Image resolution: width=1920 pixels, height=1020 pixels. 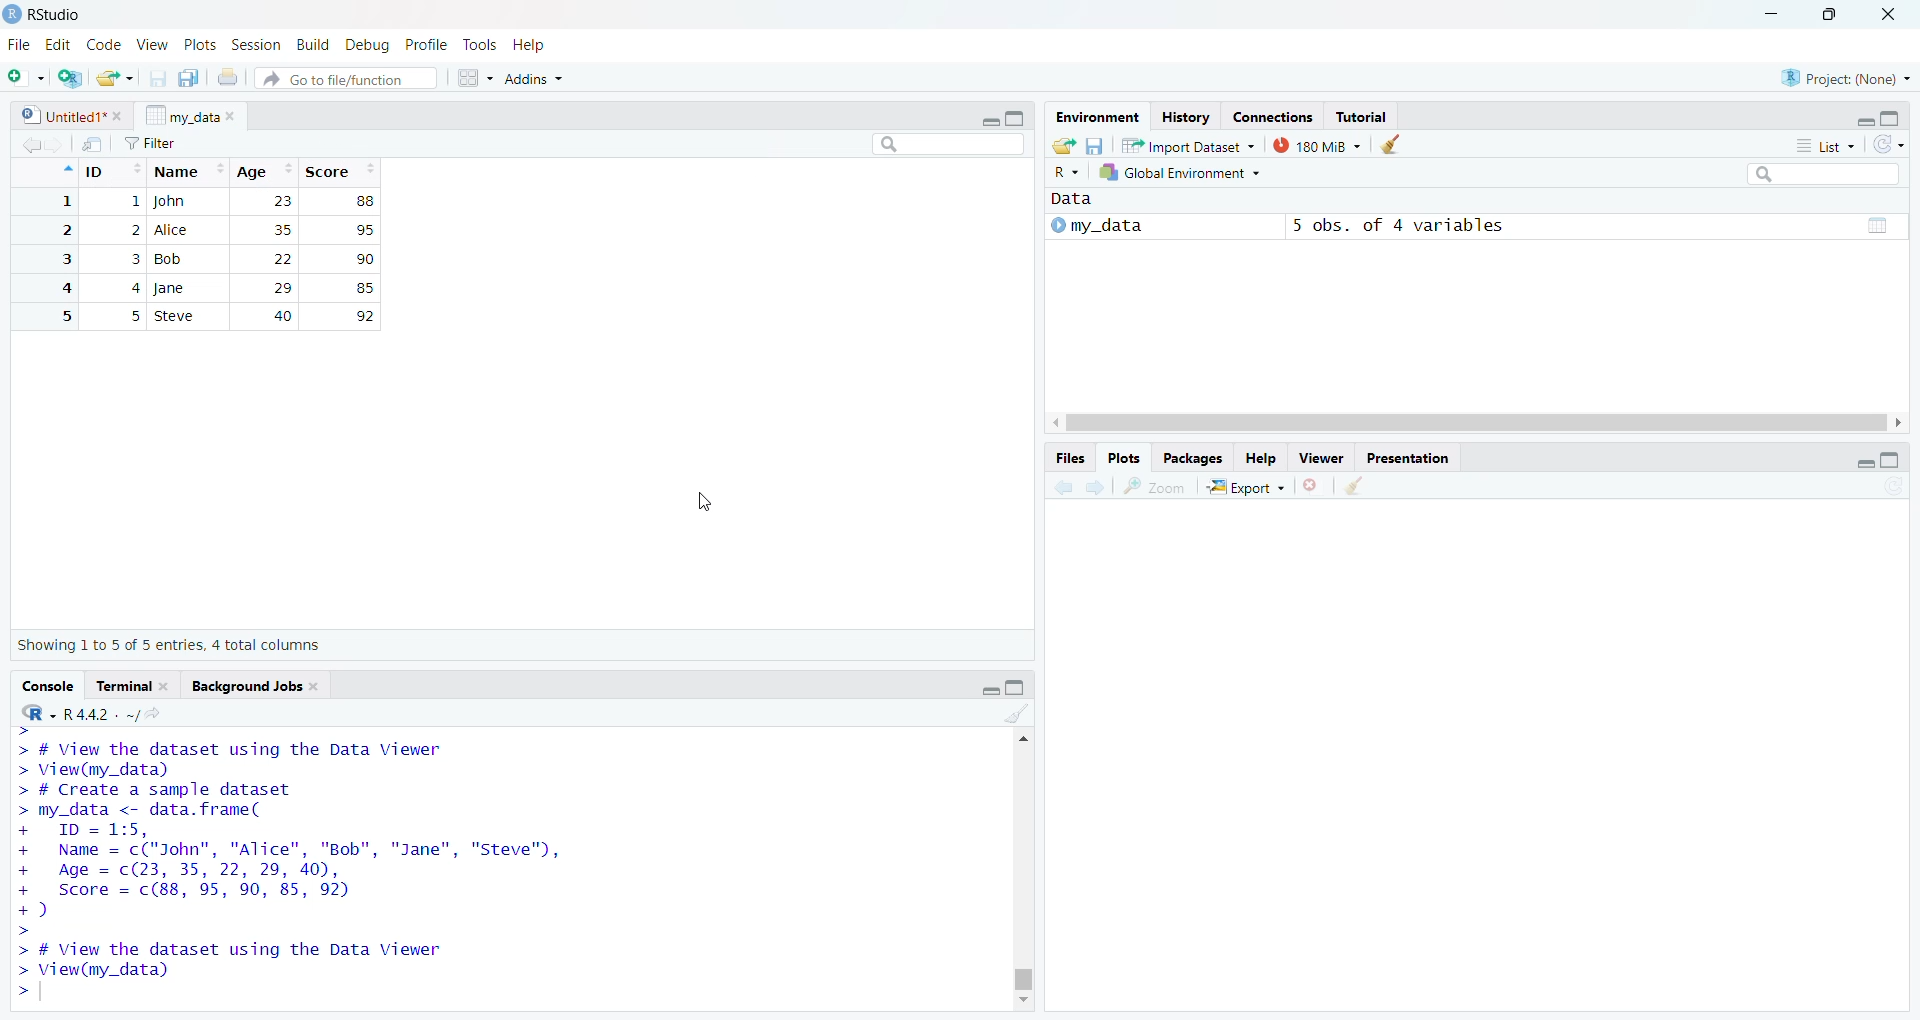 I want to click on Forward, so click(x=61, y=146).